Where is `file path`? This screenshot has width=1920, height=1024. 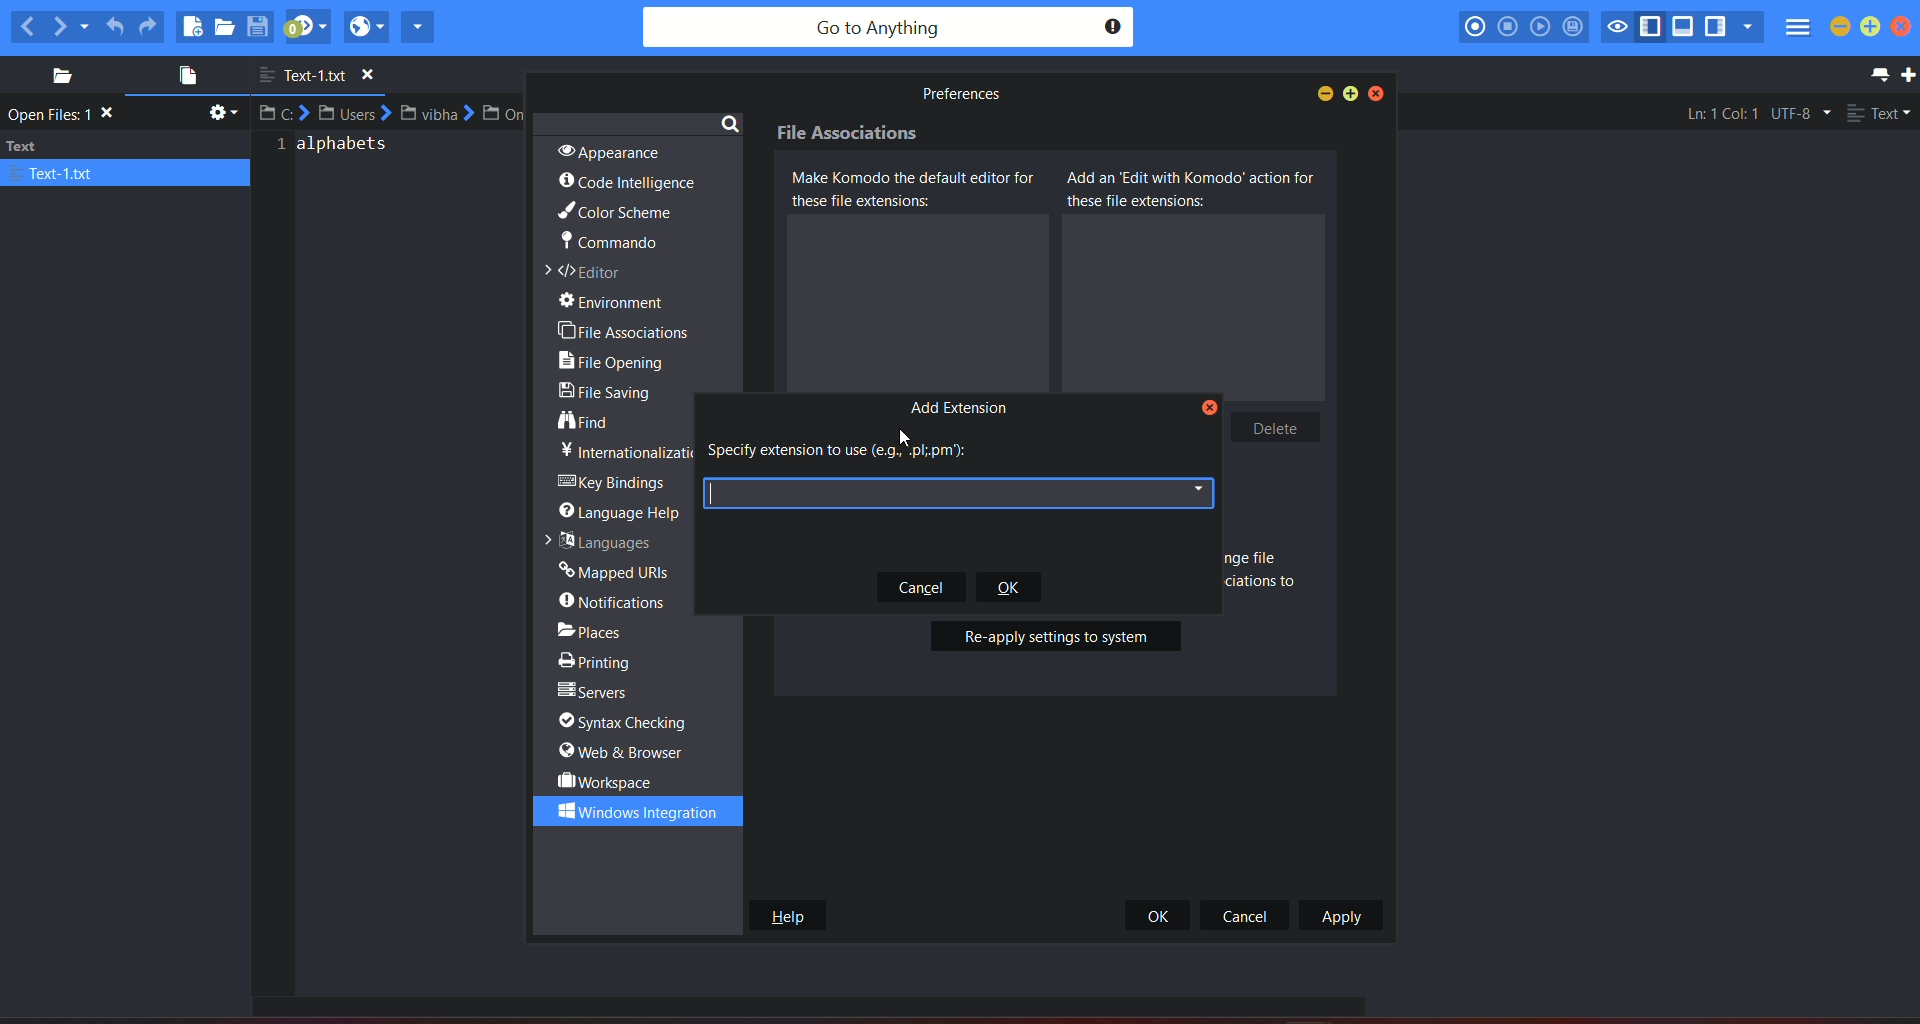
file path is located at coordinates (395, 113).